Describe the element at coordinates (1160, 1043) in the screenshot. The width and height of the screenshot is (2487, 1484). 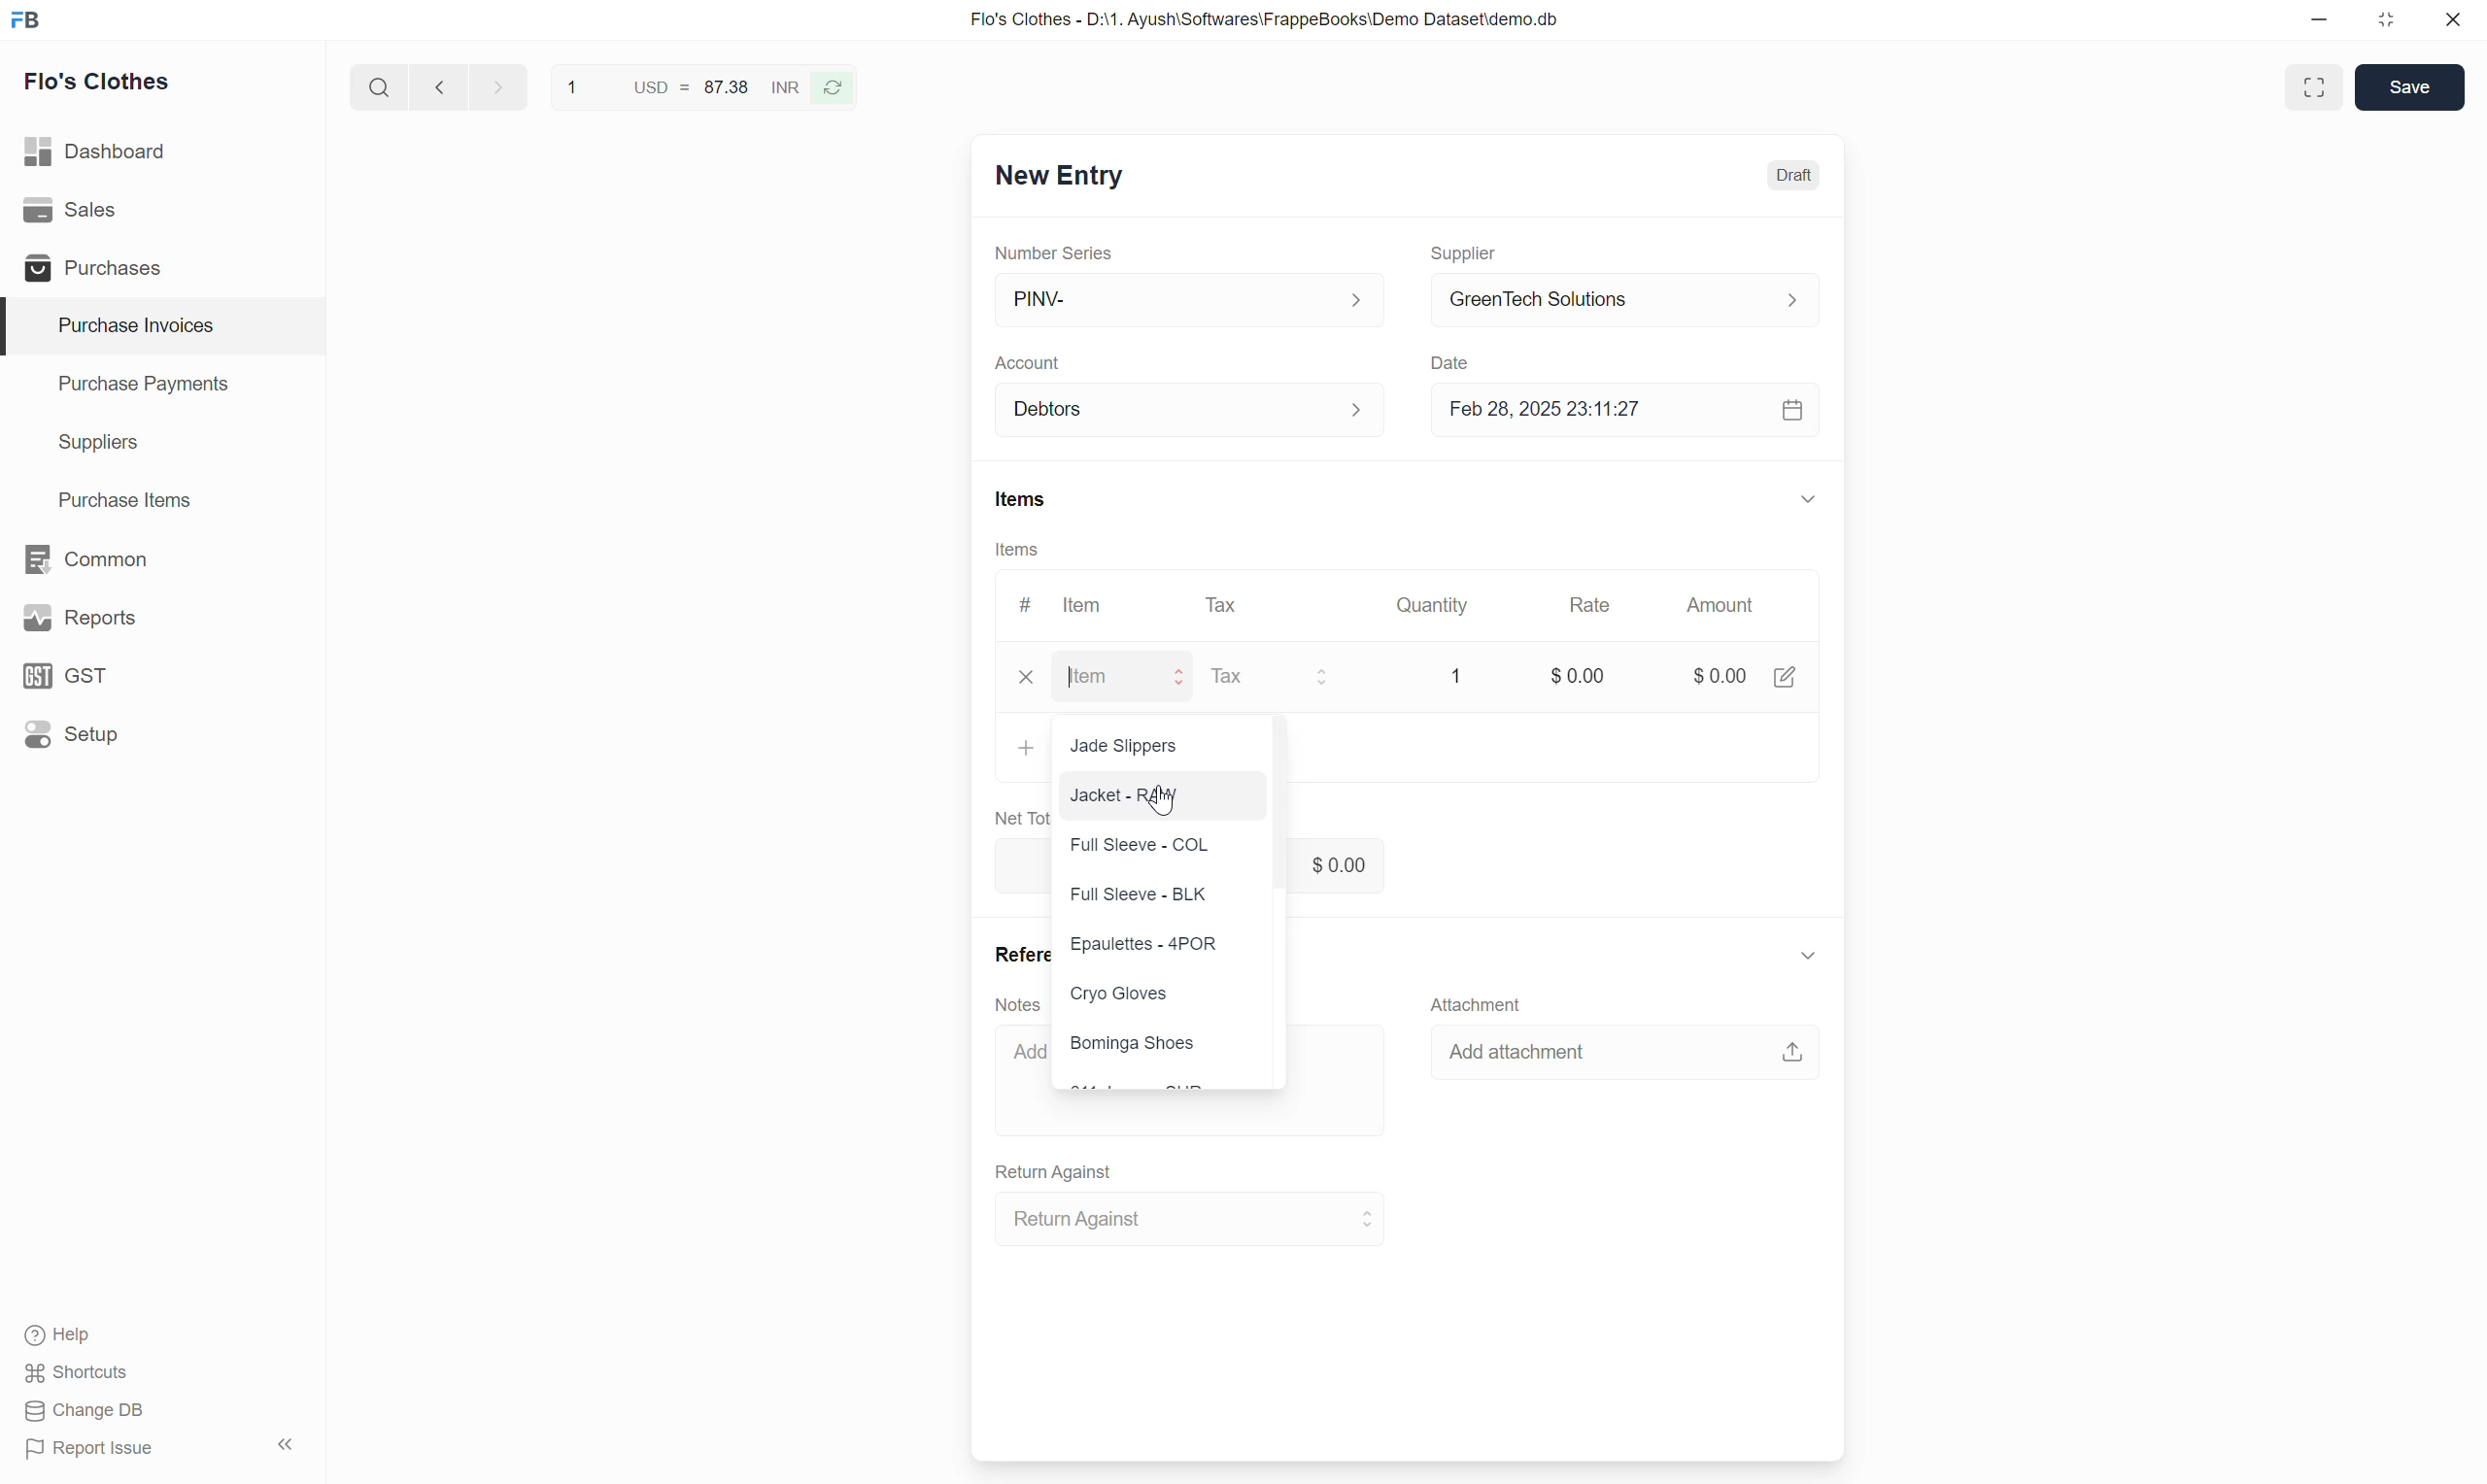
I see `Bominga Shoes` at that location.